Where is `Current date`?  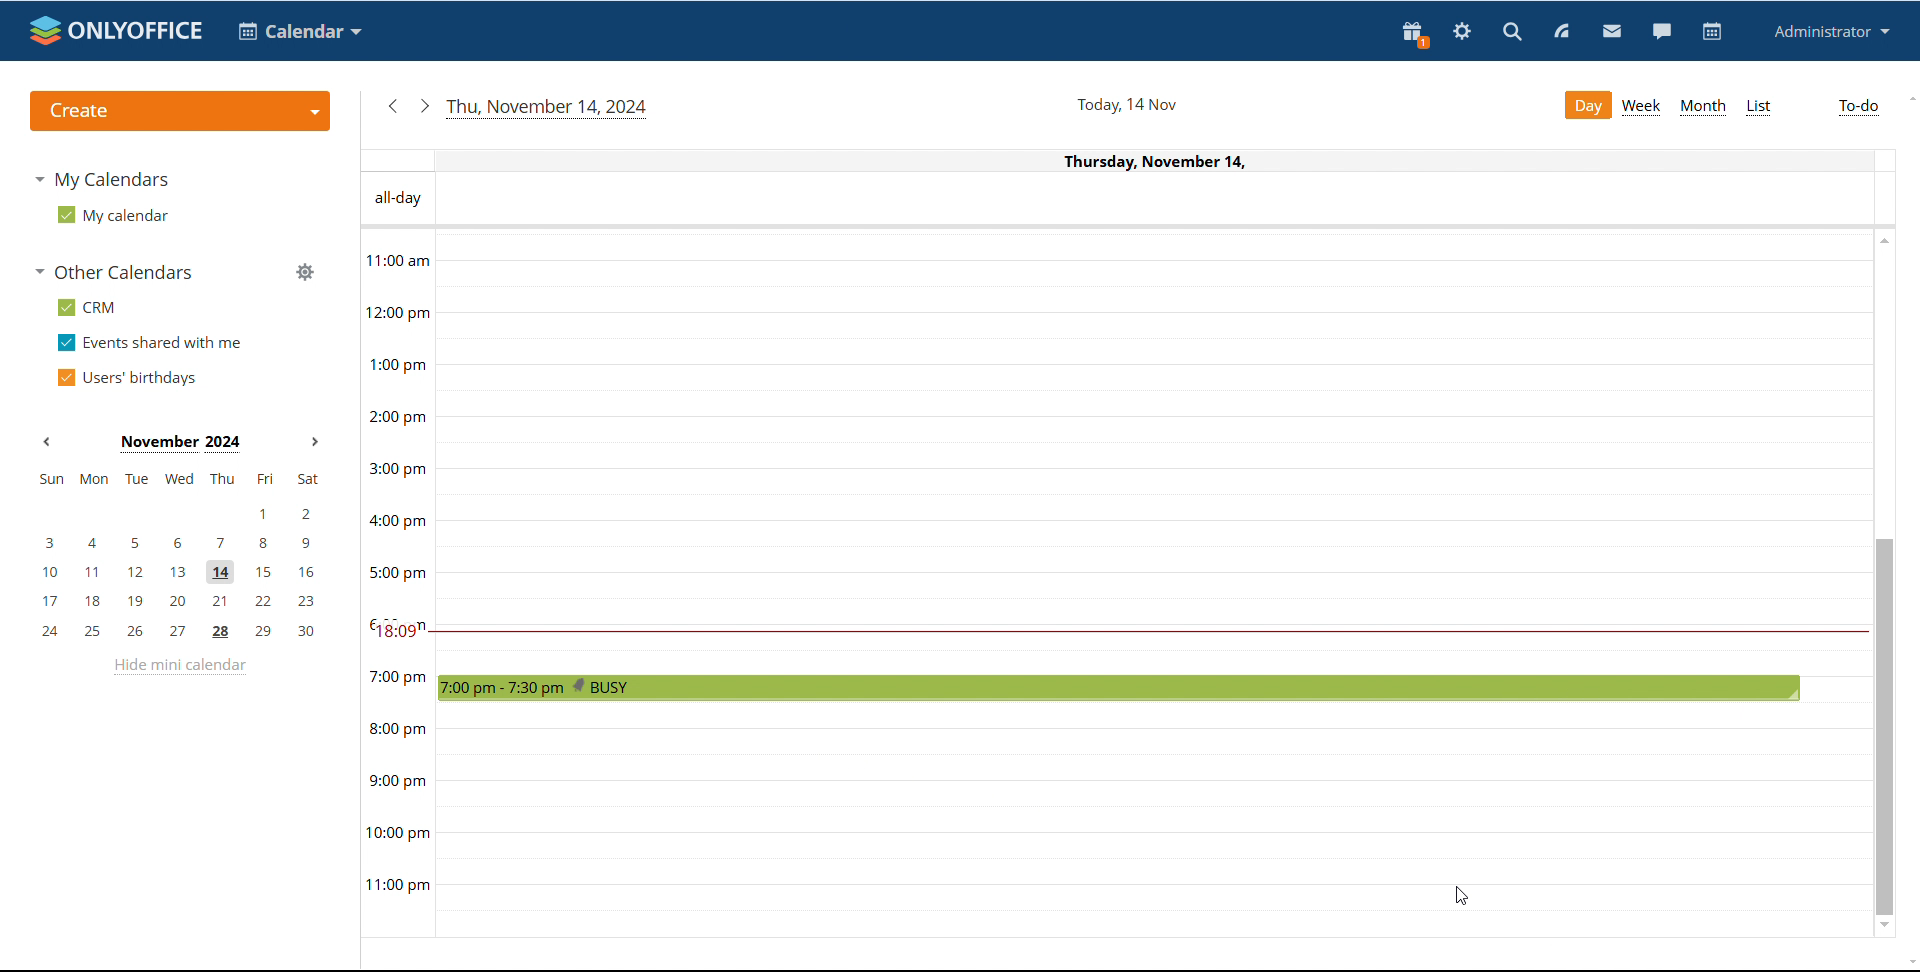 Current date is located at coordinates (1127, 161).